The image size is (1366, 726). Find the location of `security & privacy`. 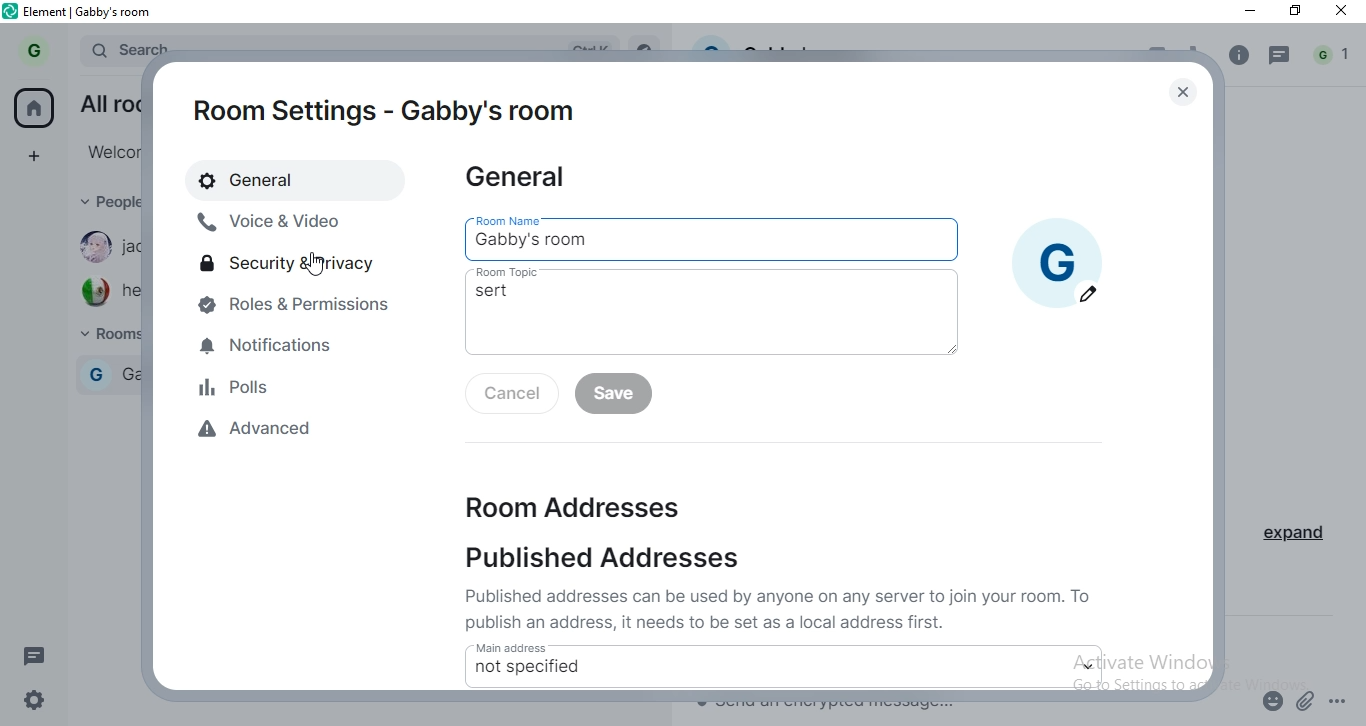

security & privacy is located at coordinates (287, 267).